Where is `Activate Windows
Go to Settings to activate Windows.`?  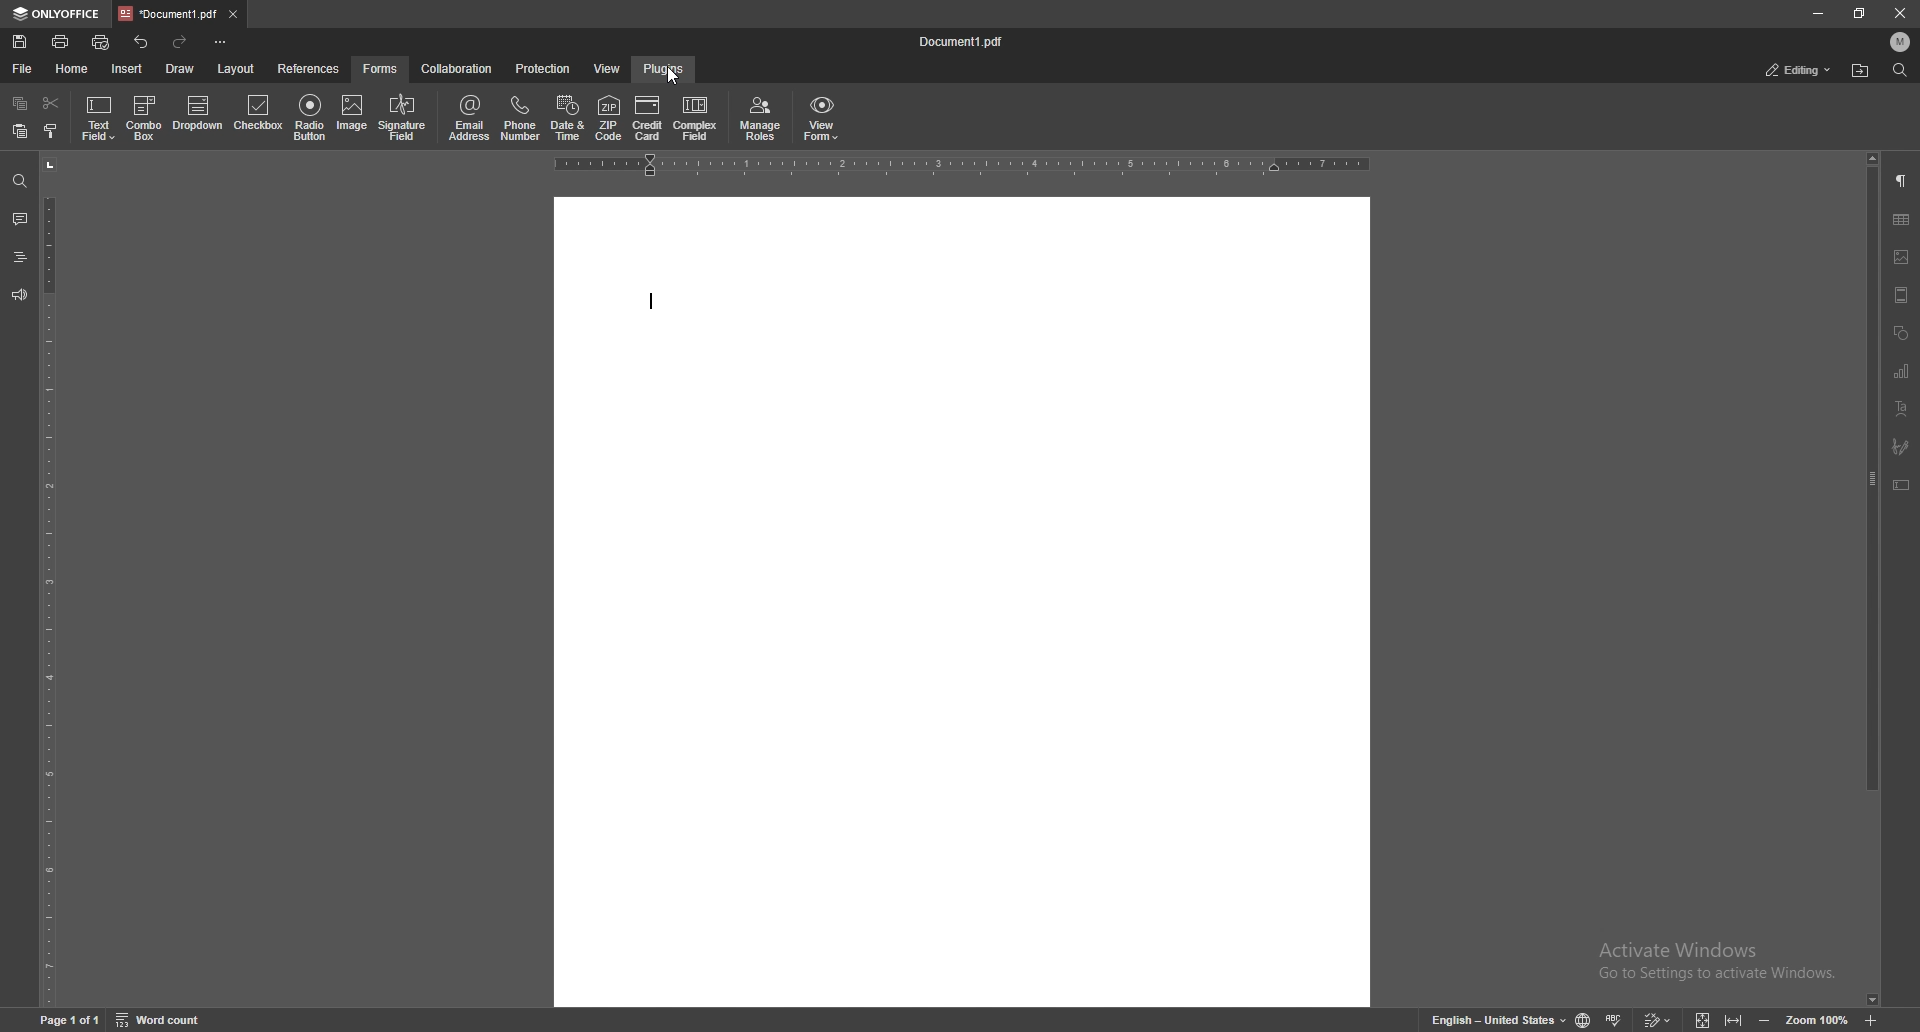
Activate Windows
Go to Settings to activate Windows. is located at coordinates (1715, 960).